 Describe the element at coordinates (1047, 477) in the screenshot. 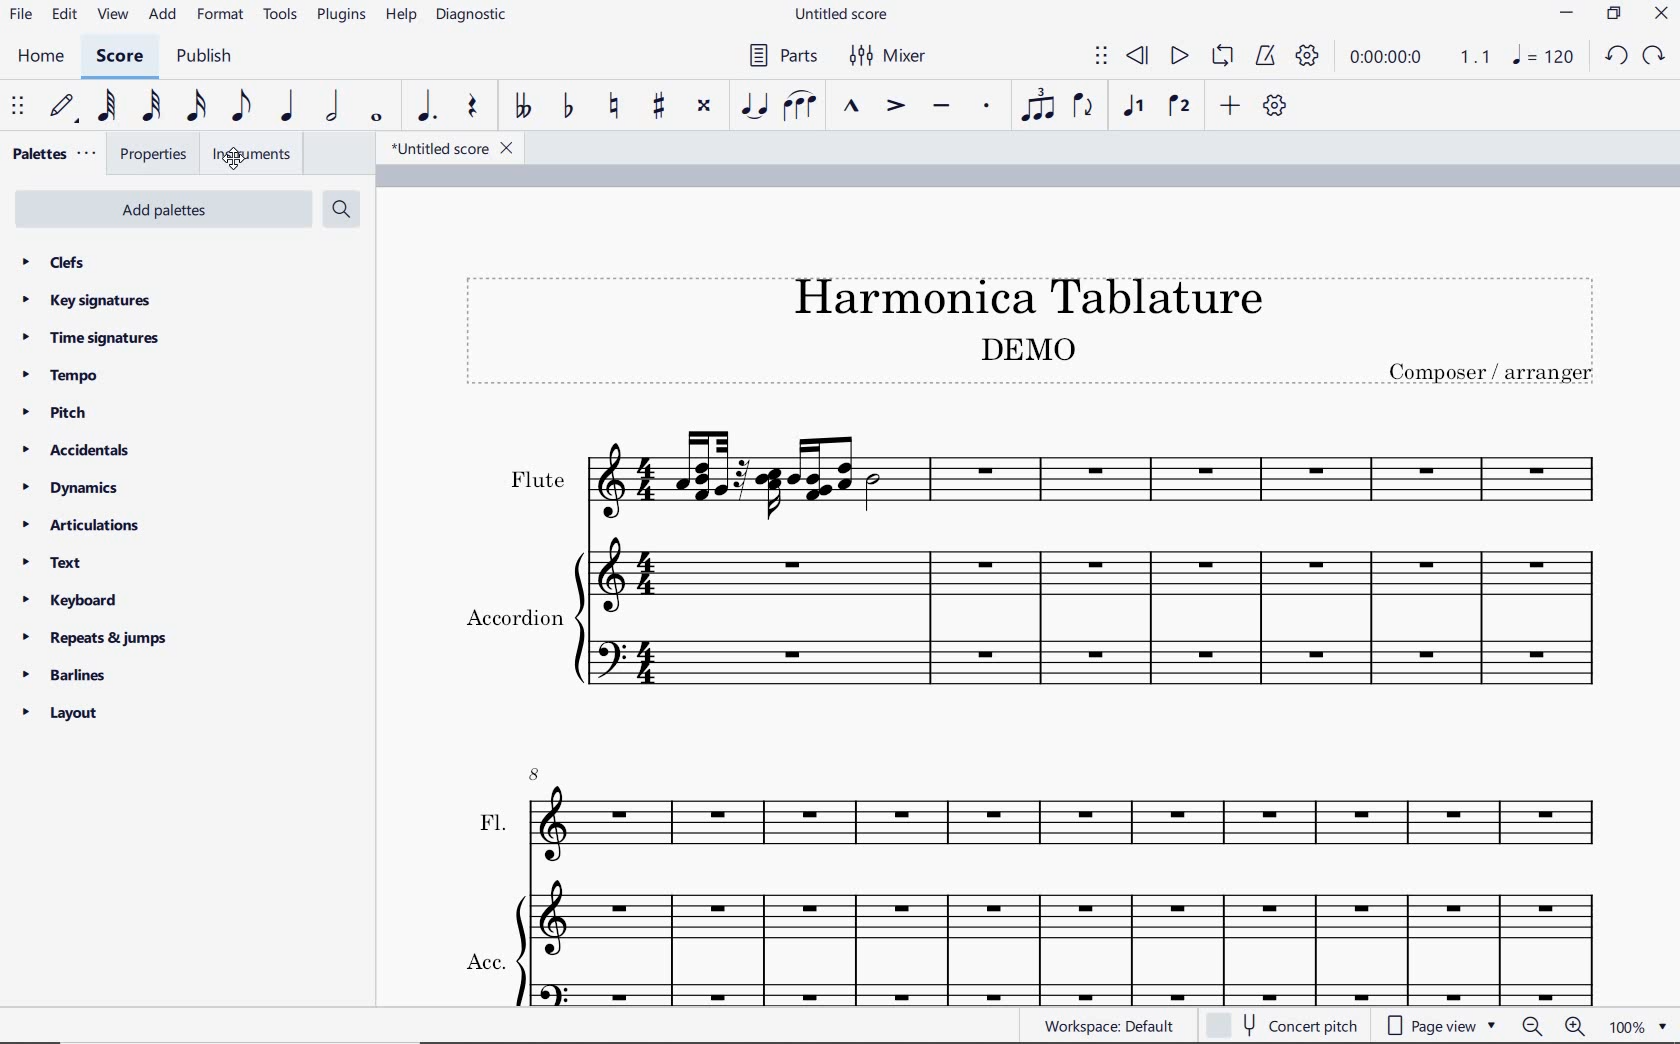

I see `Instrument: Flute` at that location.